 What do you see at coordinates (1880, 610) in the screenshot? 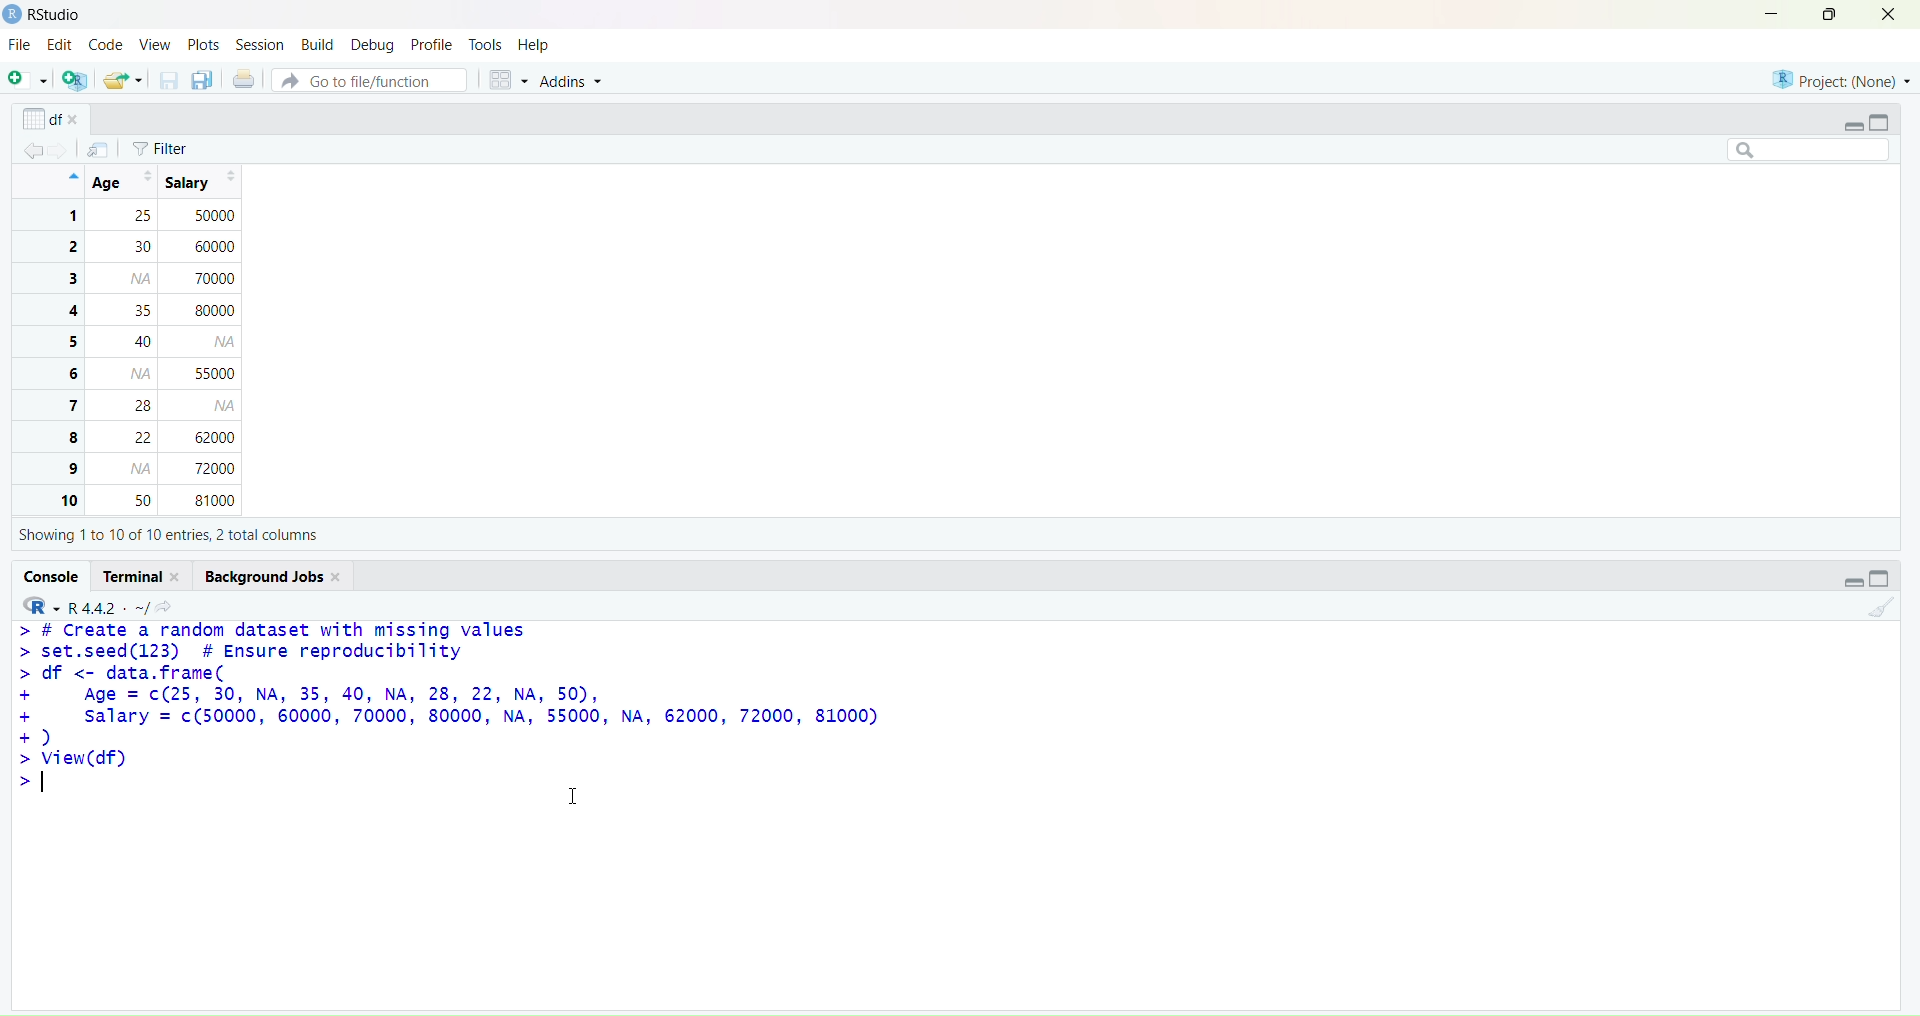
I see `clear console ` at bounding box center [1880, 610].